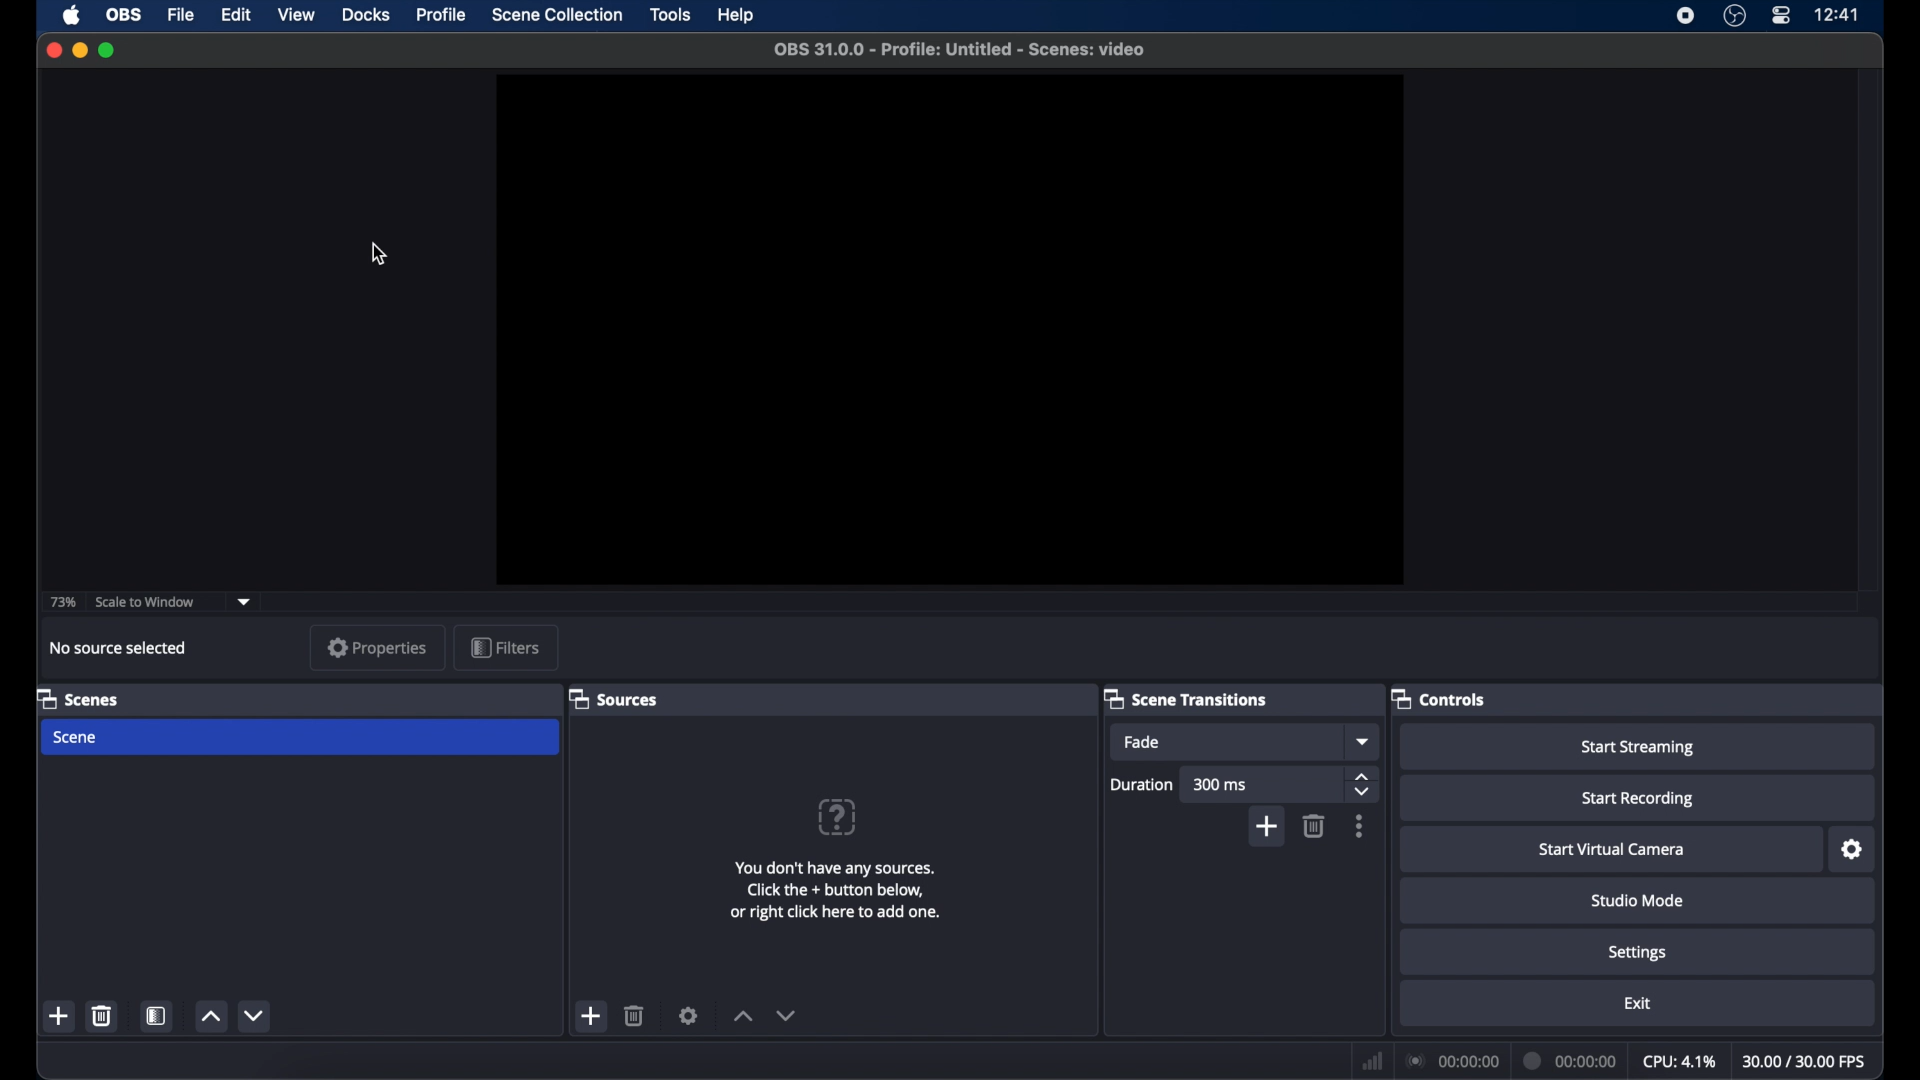 Image resolution: width=1920 pixels, height=1080 pixels. Describe the element at coordinates (245, 602) in the screenshot. I see `dropdown` at that location.